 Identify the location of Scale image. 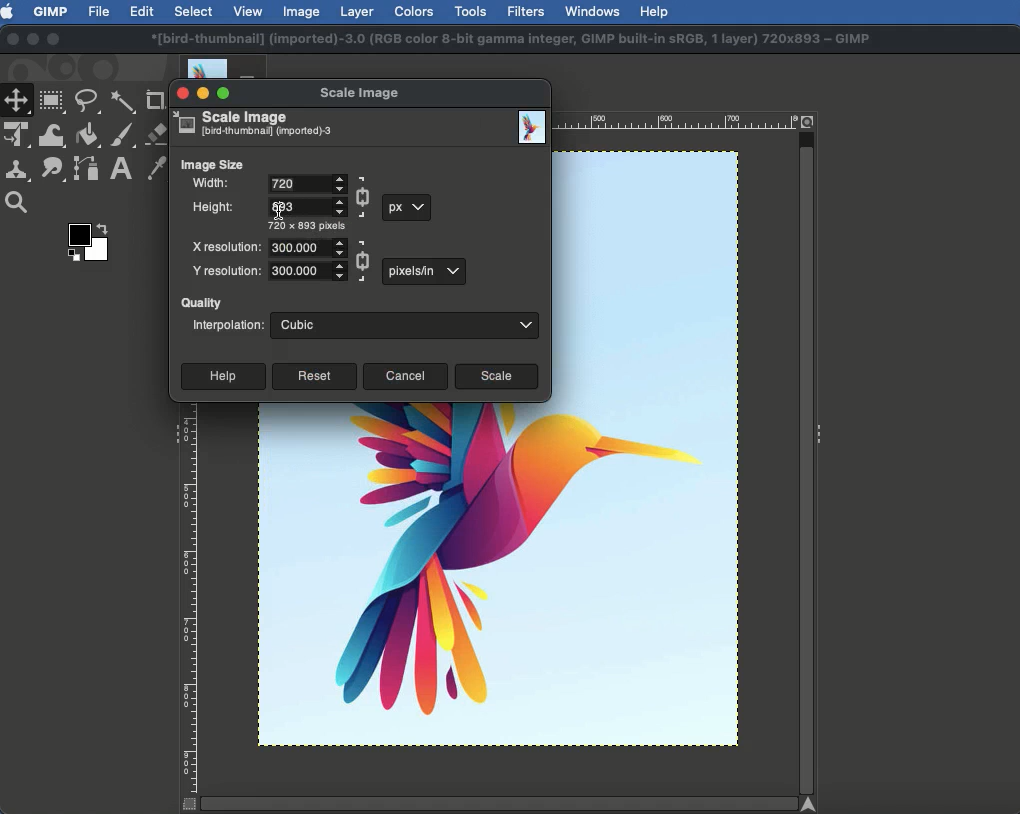
(255, 124).